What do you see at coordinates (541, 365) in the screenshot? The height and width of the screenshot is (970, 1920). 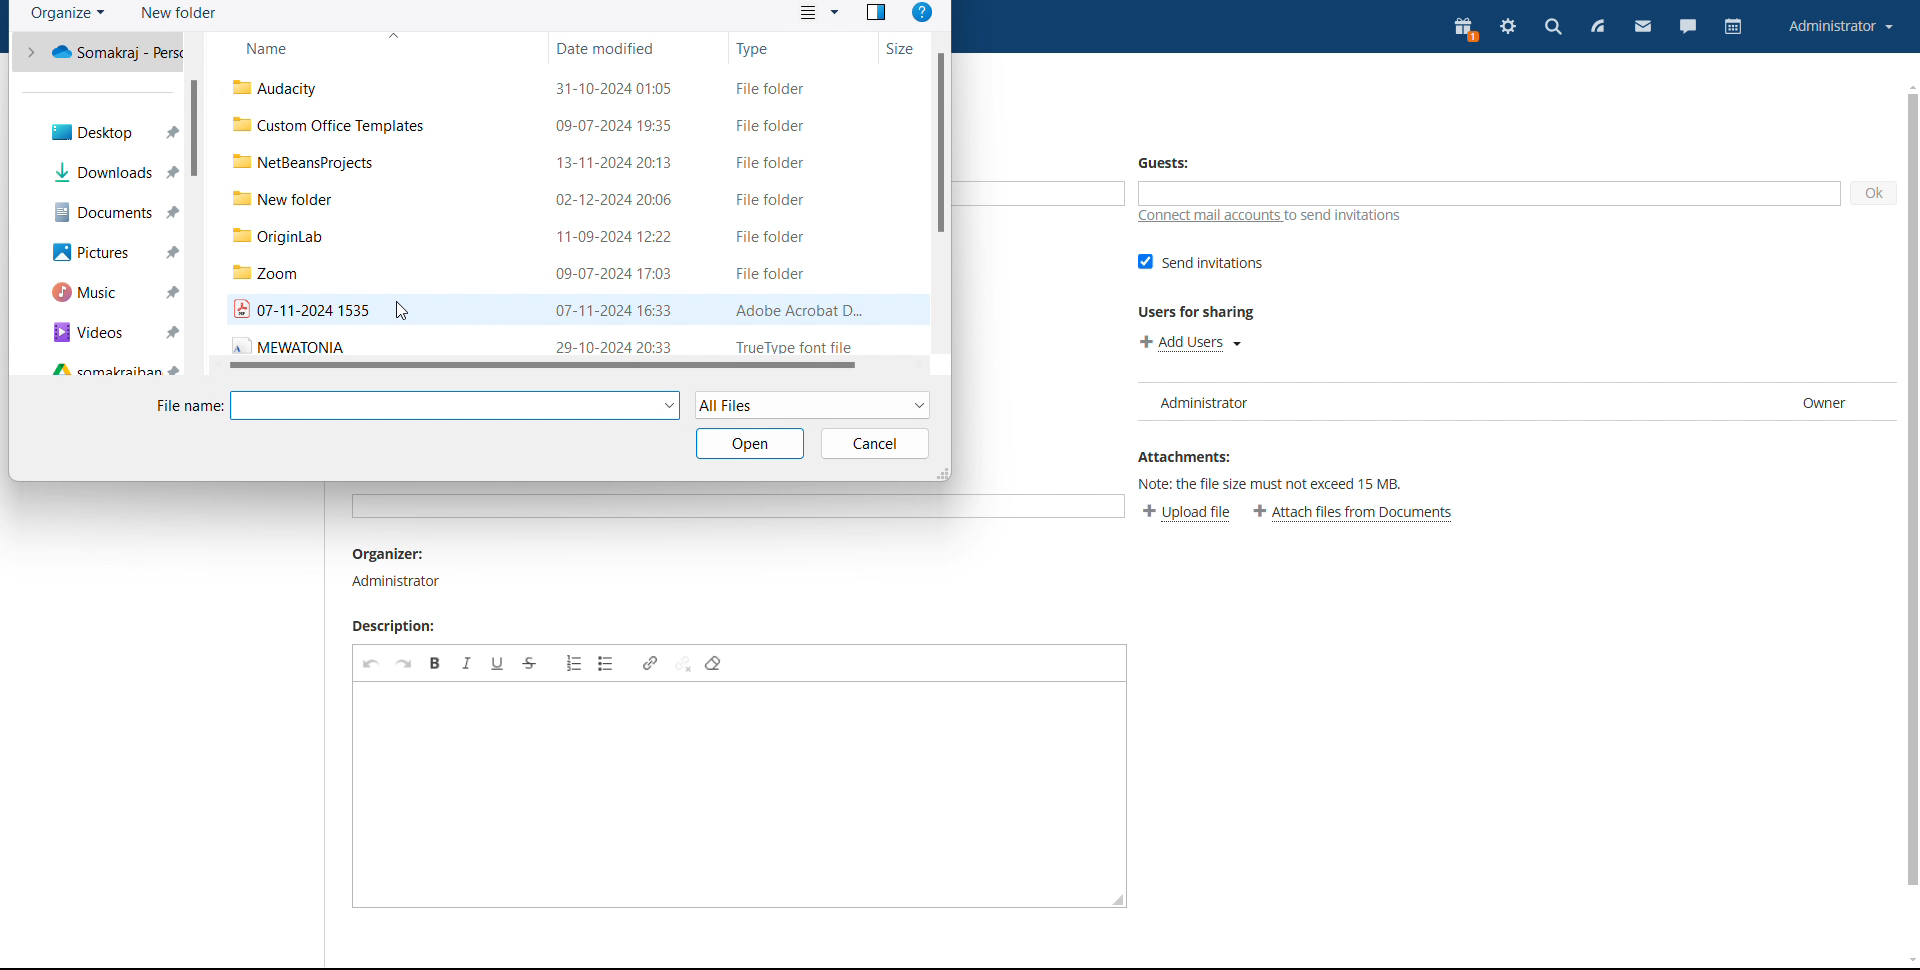 I see `s` at bounding box center [541, 365].